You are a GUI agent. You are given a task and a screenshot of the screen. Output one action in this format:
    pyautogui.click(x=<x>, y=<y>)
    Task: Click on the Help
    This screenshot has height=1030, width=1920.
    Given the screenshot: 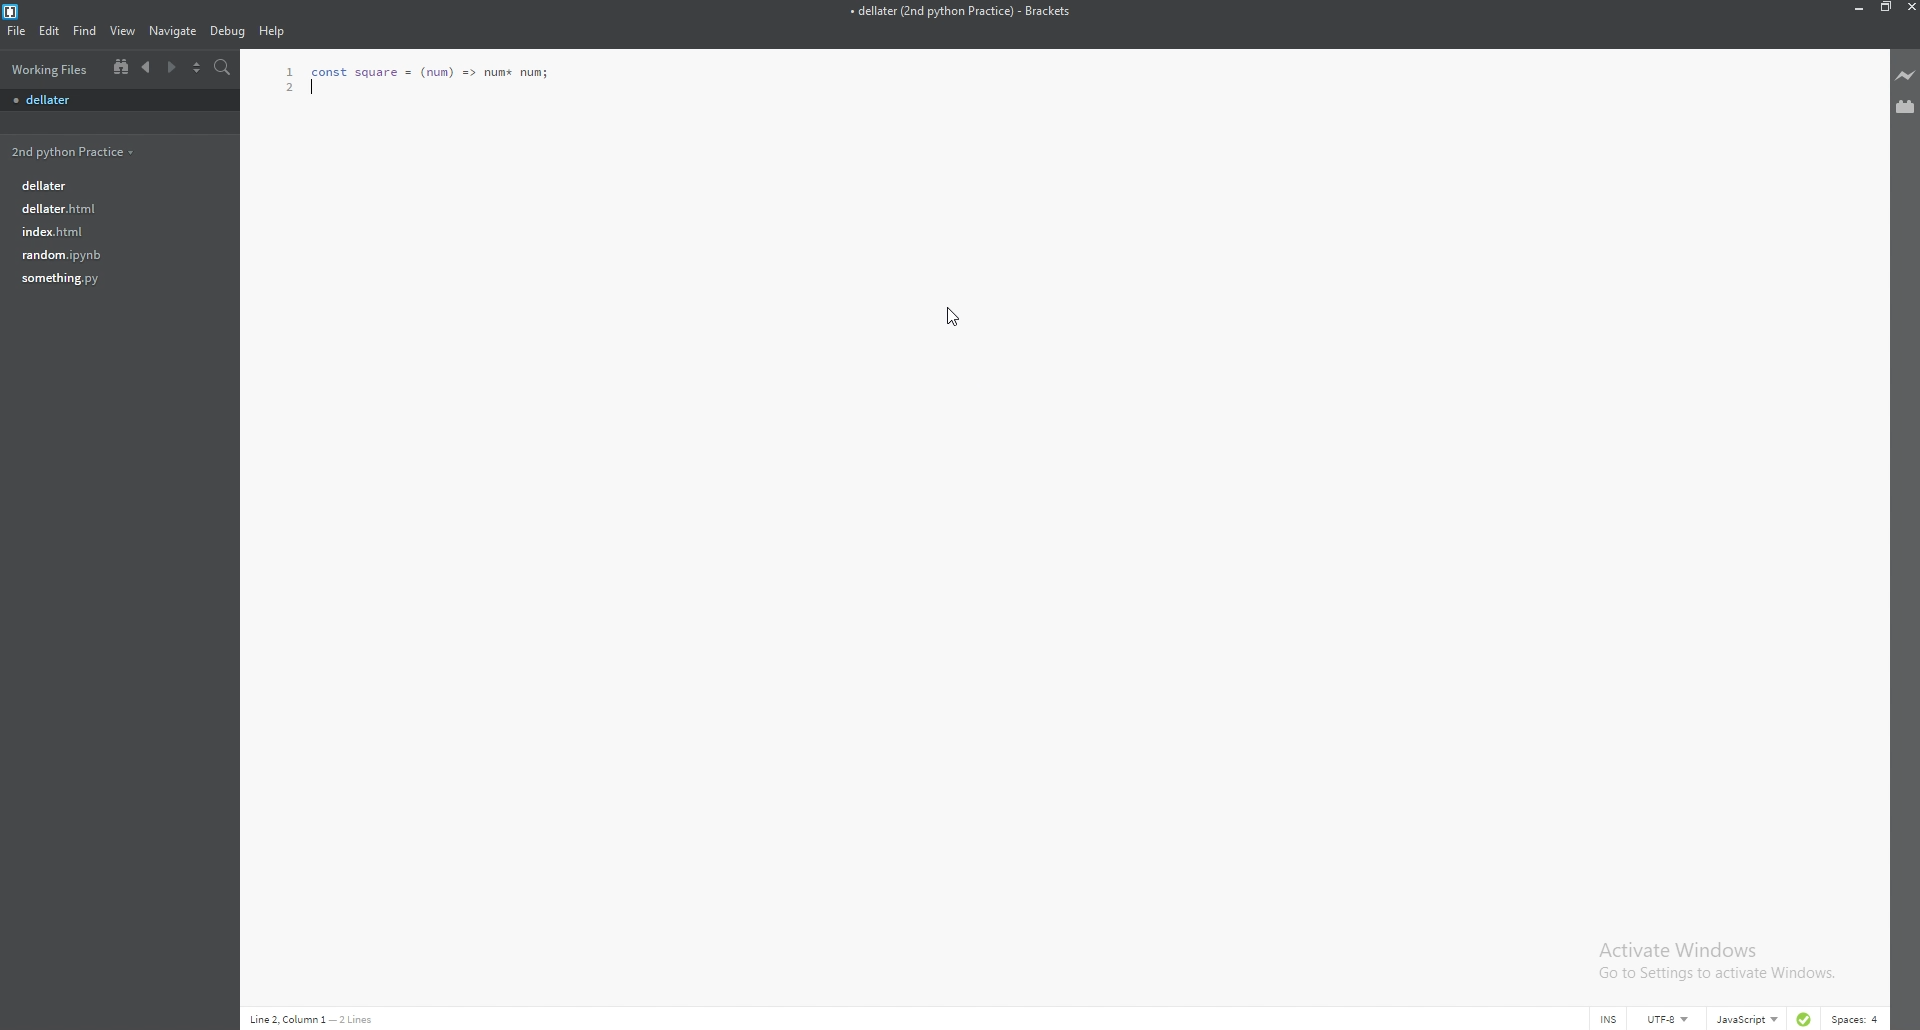 What is the action you would take?
    pyautogui.click(x=272, y=29)
    